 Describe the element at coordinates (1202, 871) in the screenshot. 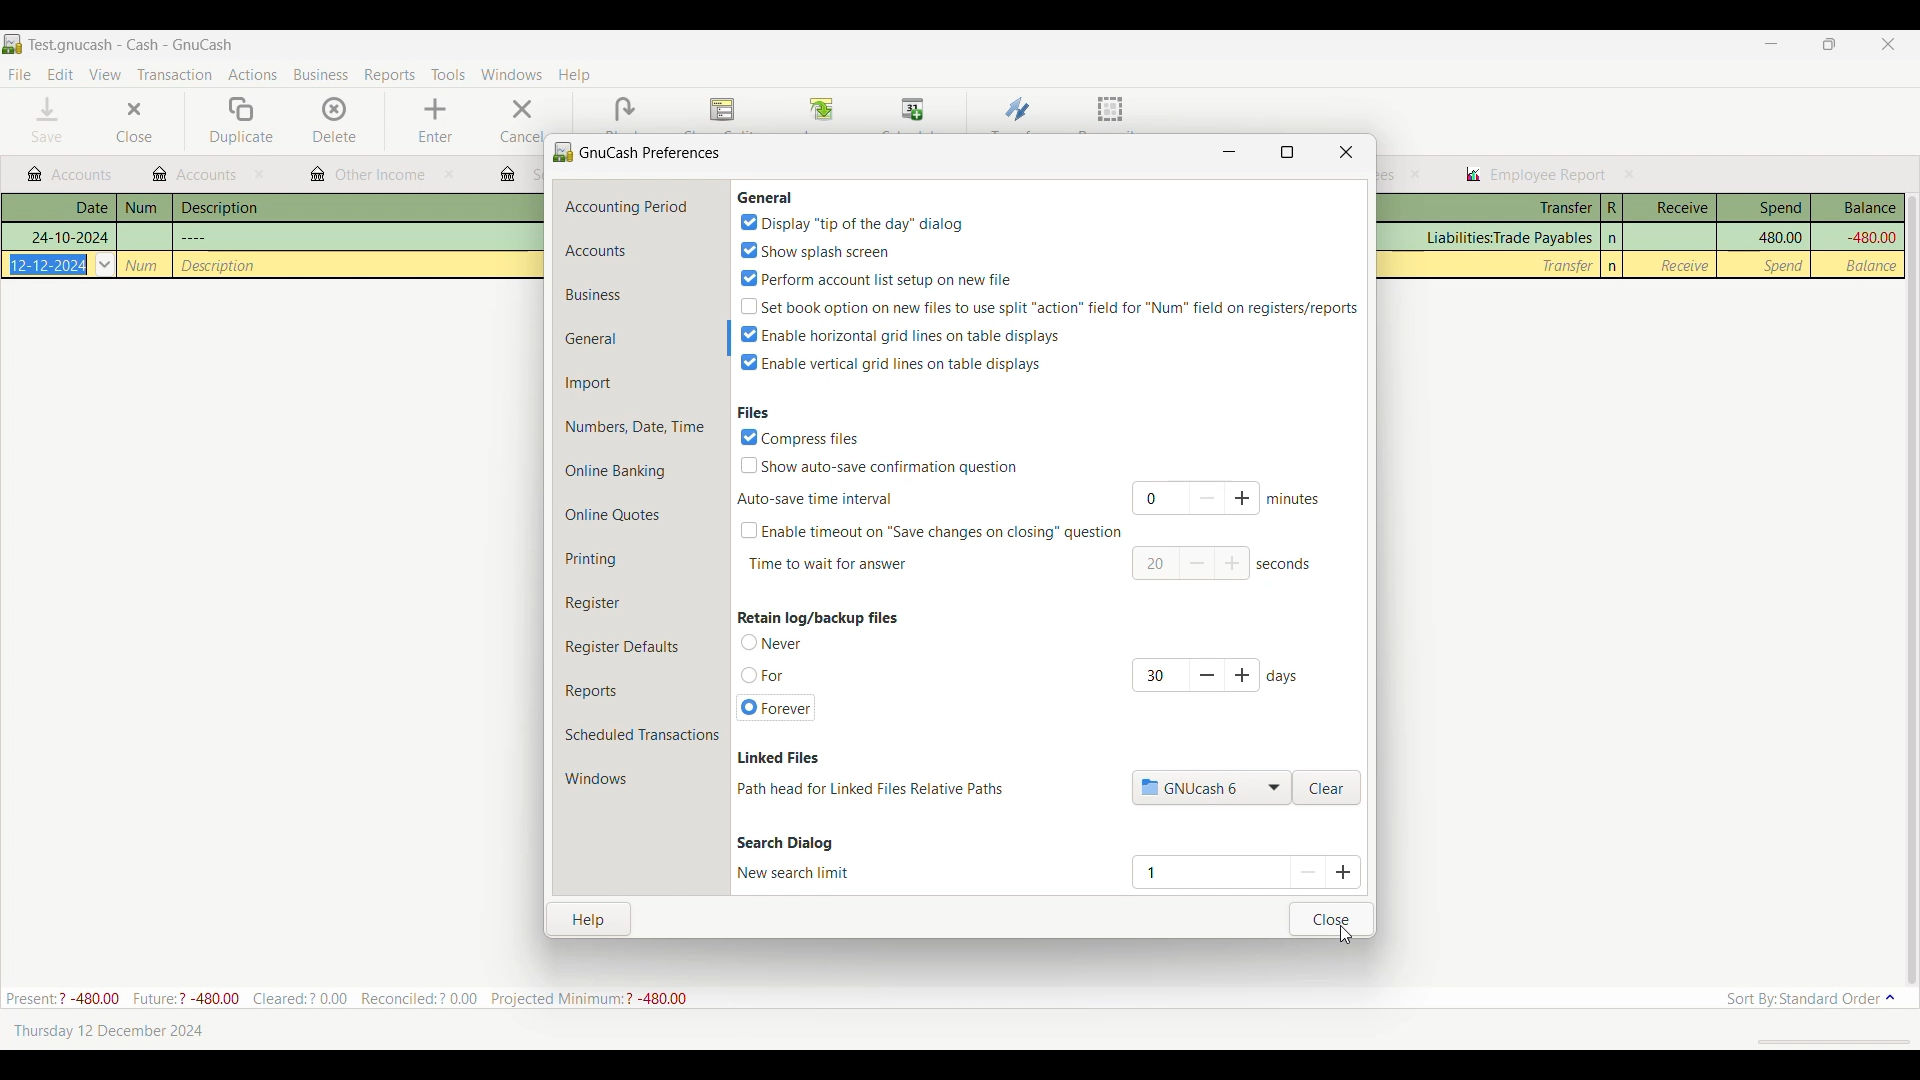

I see `Click to type in number` at that location.